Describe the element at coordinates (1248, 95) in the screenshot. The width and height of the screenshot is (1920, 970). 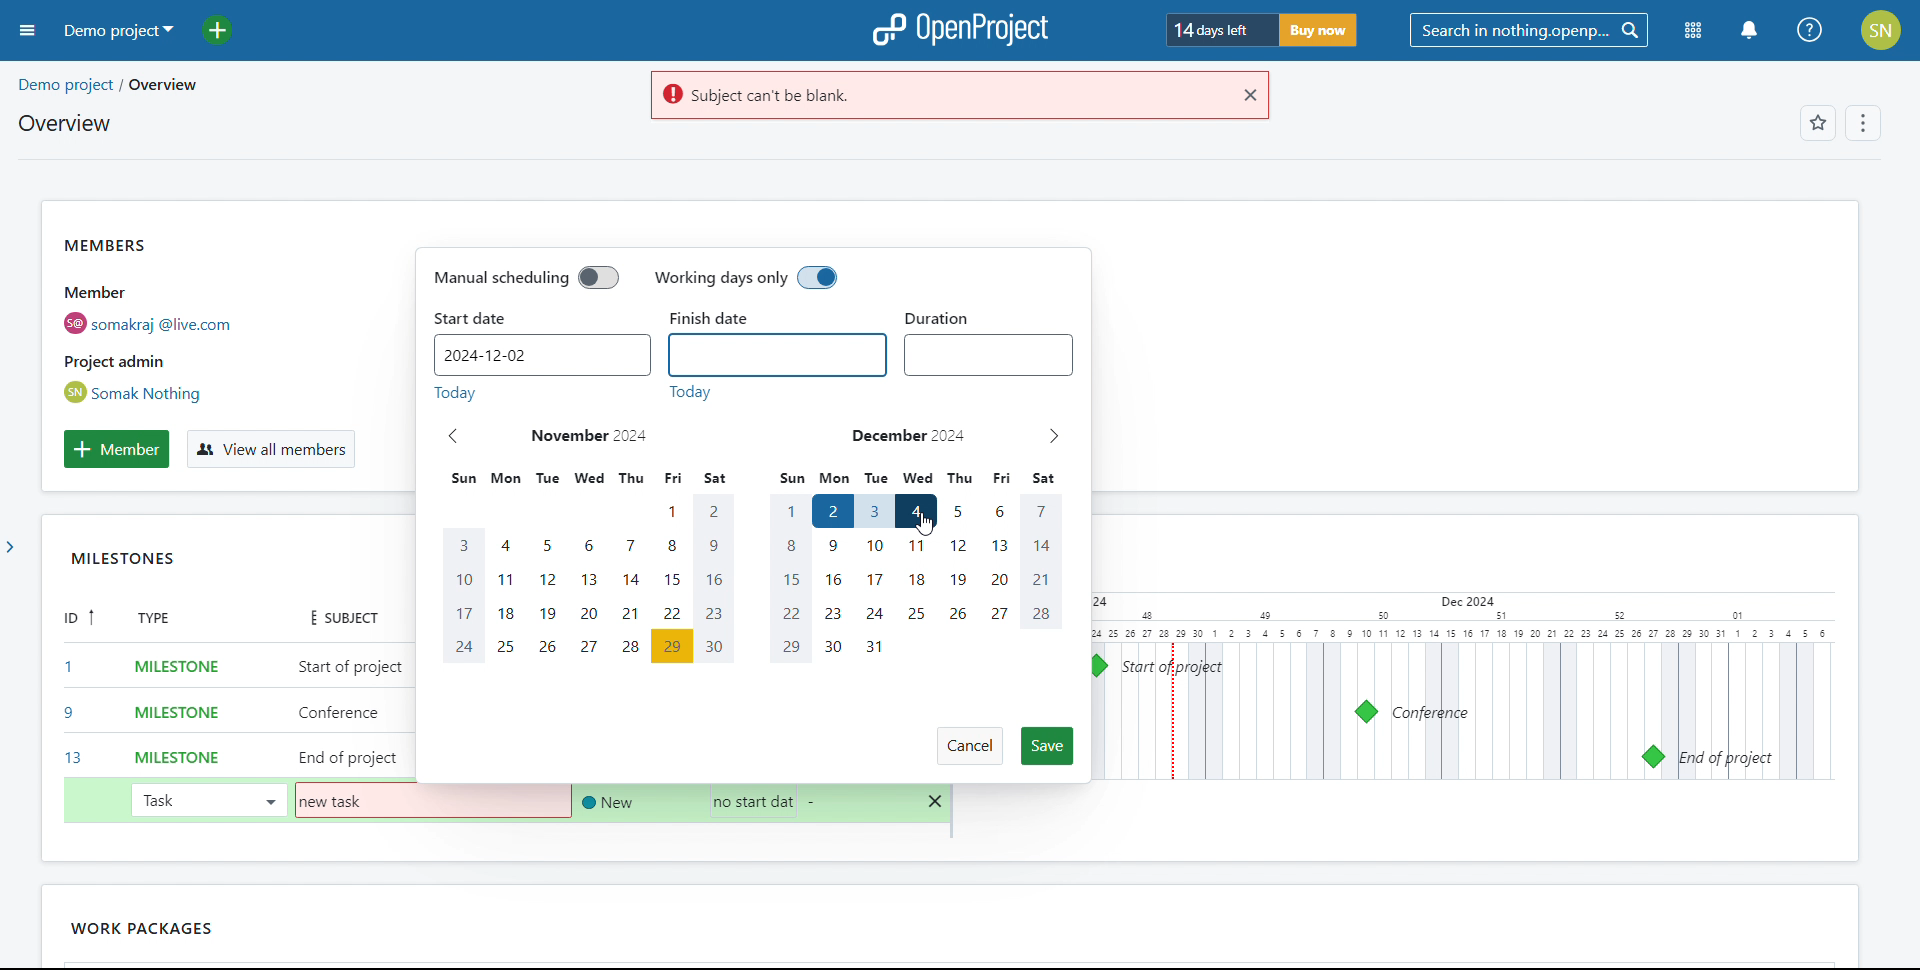
I see `close warning` at that location.